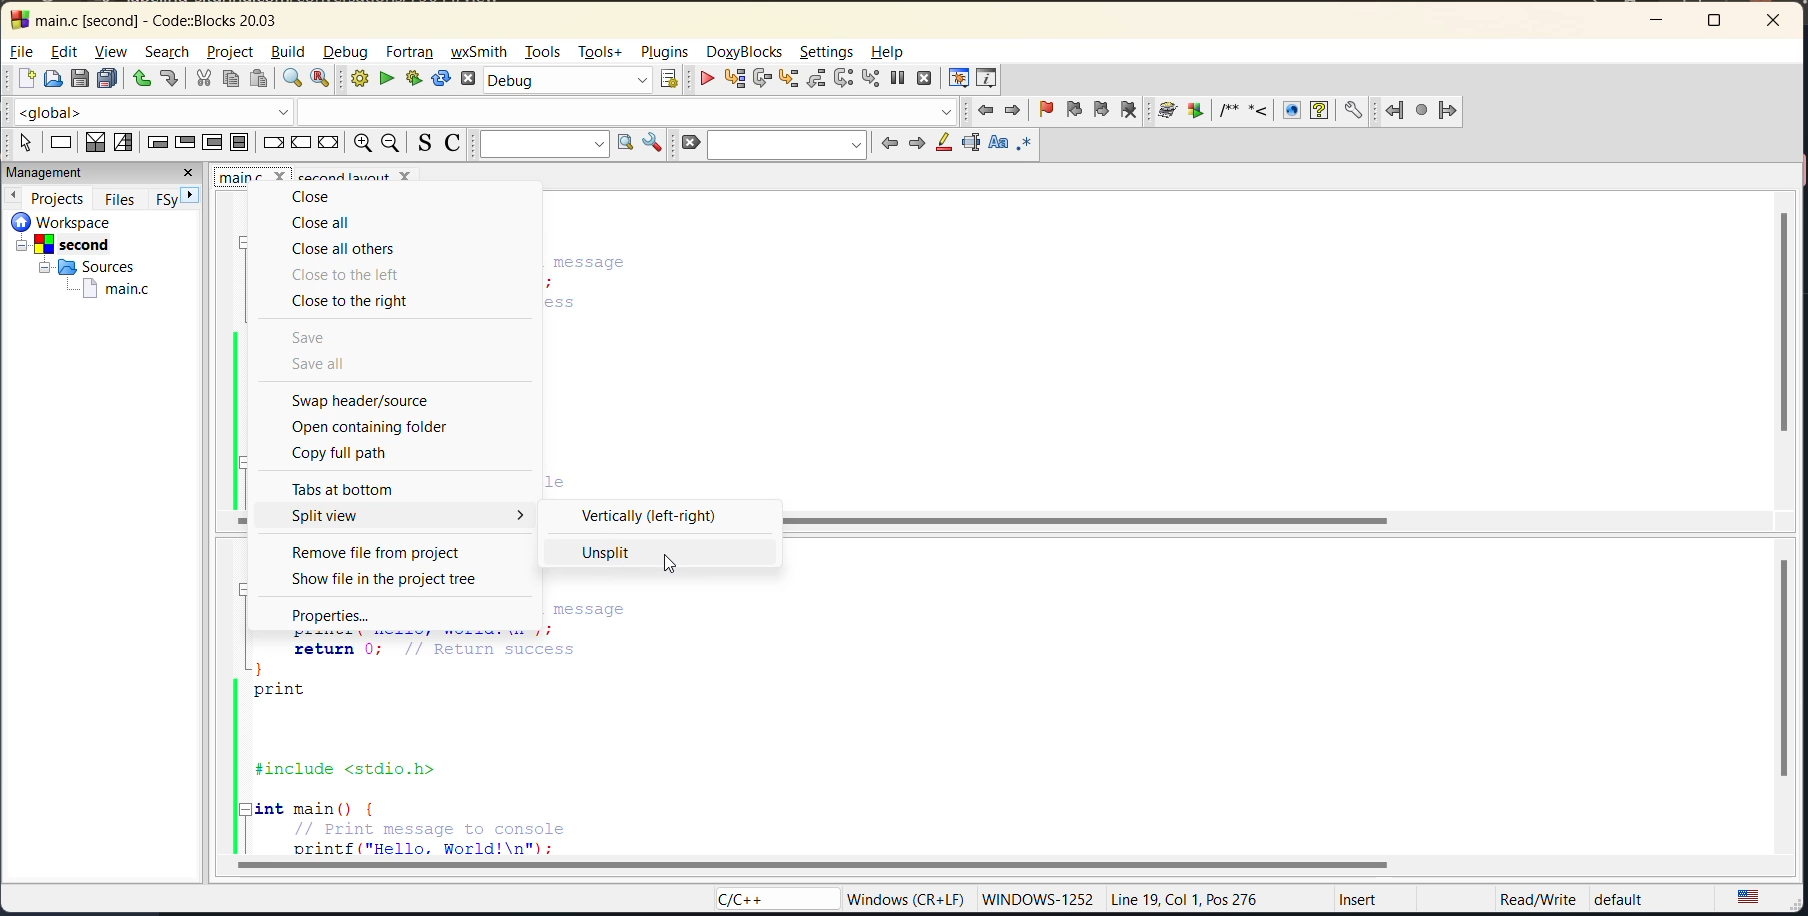 The width and height of the screenshot is (1808, 916). What do you see at coordinates (763, 80) in the screenshot?
I see `next line` at bounding box center [763, 80].